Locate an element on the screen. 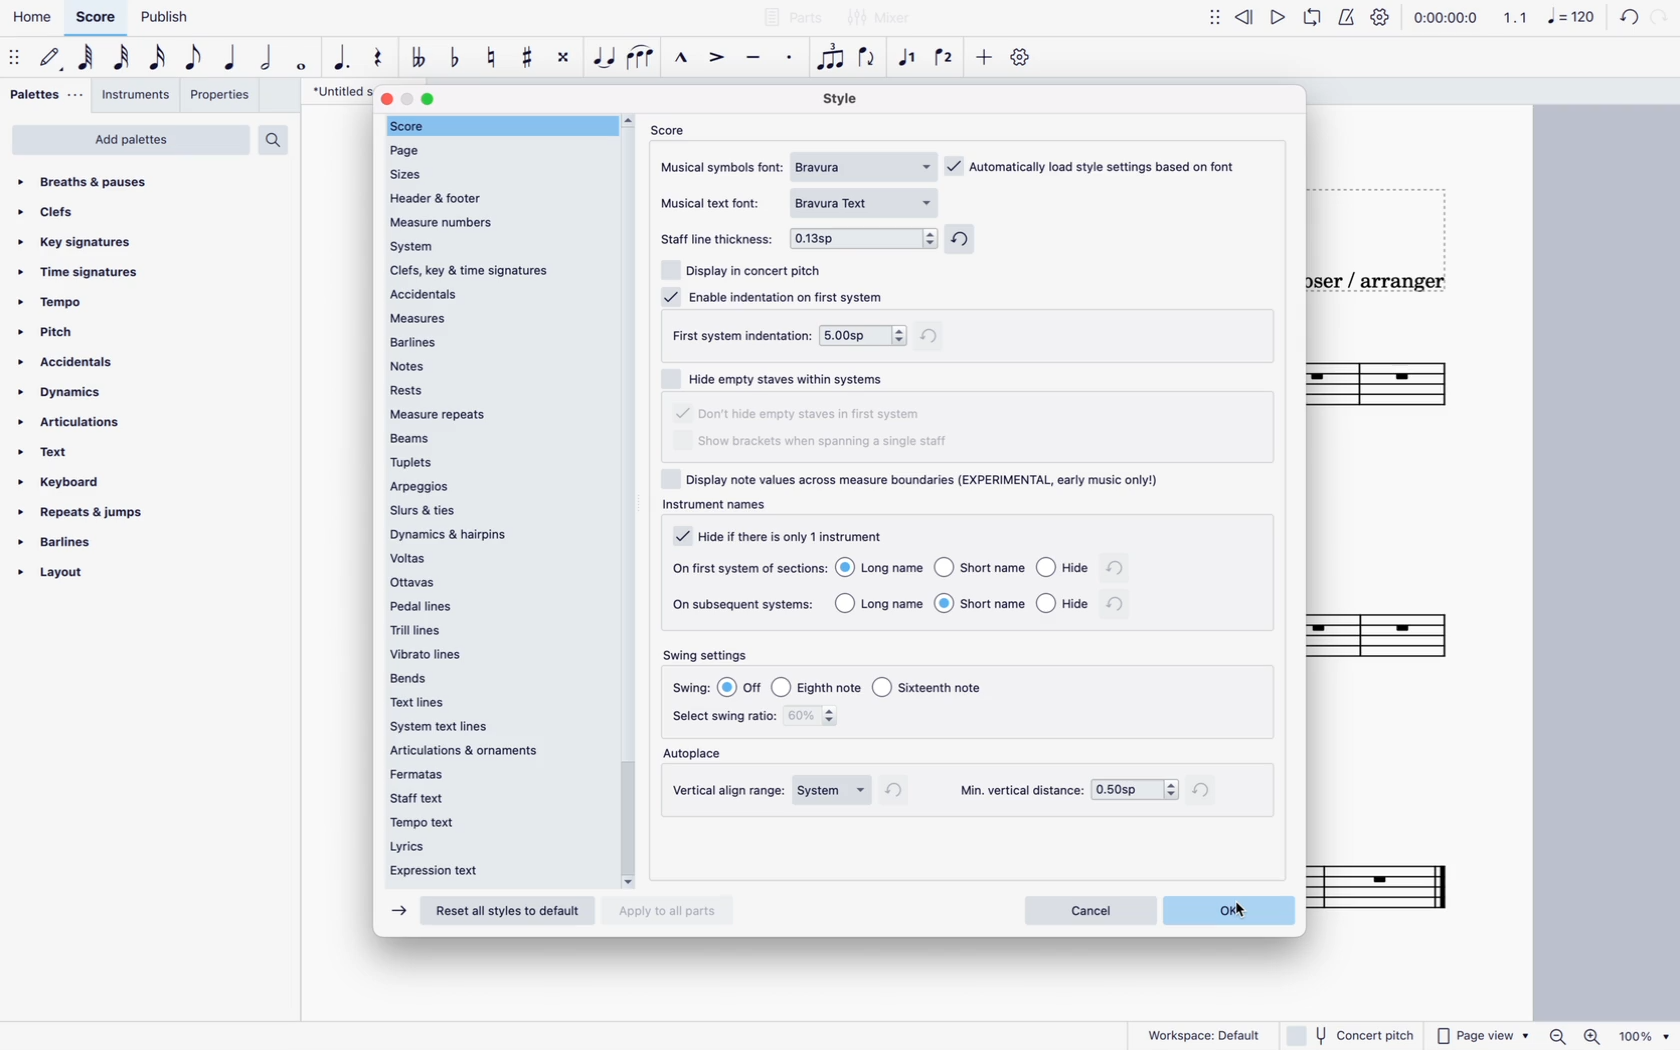 The image size is (1680, 1050). full note is located at coordinates (304, 66).